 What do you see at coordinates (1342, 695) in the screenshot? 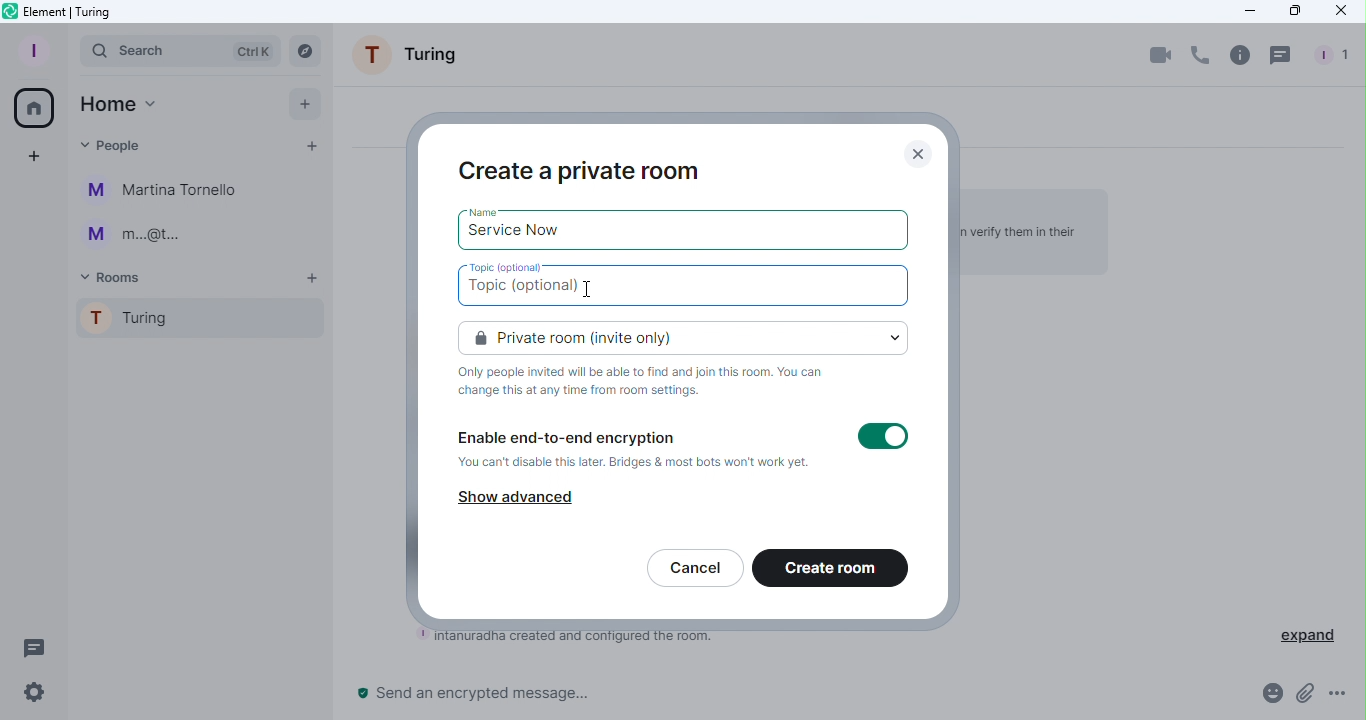
I see `More Options` at bounding box center [1342, 695].